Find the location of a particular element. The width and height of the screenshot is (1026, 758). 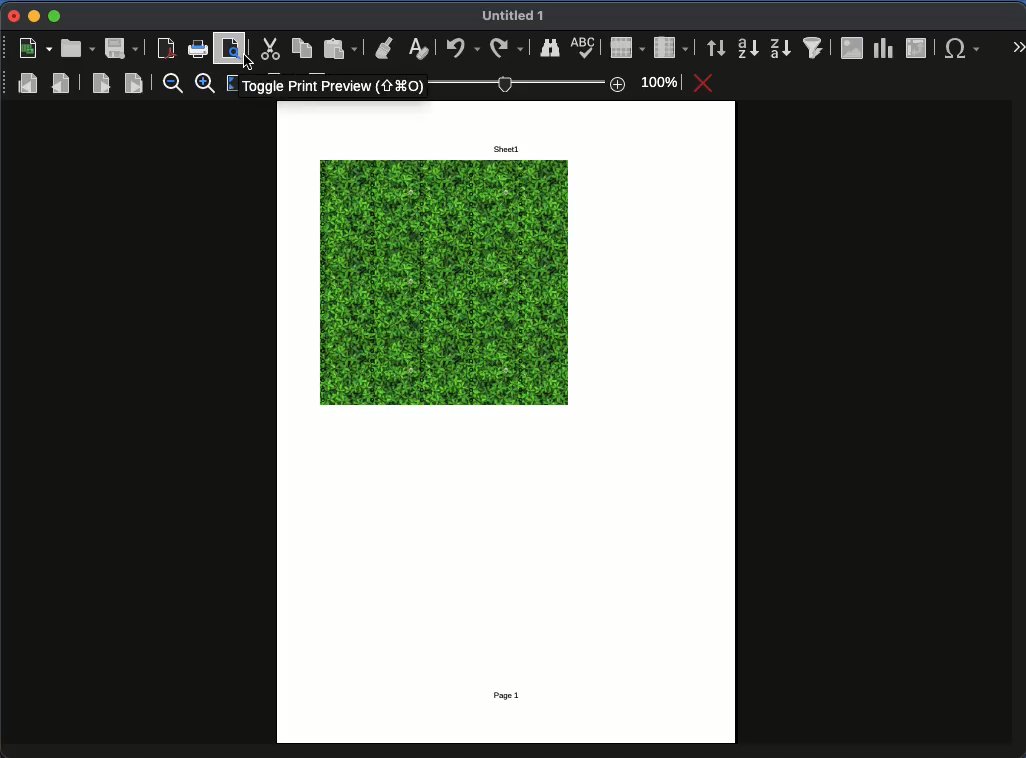

expand is located at coordinates (1016, 45).